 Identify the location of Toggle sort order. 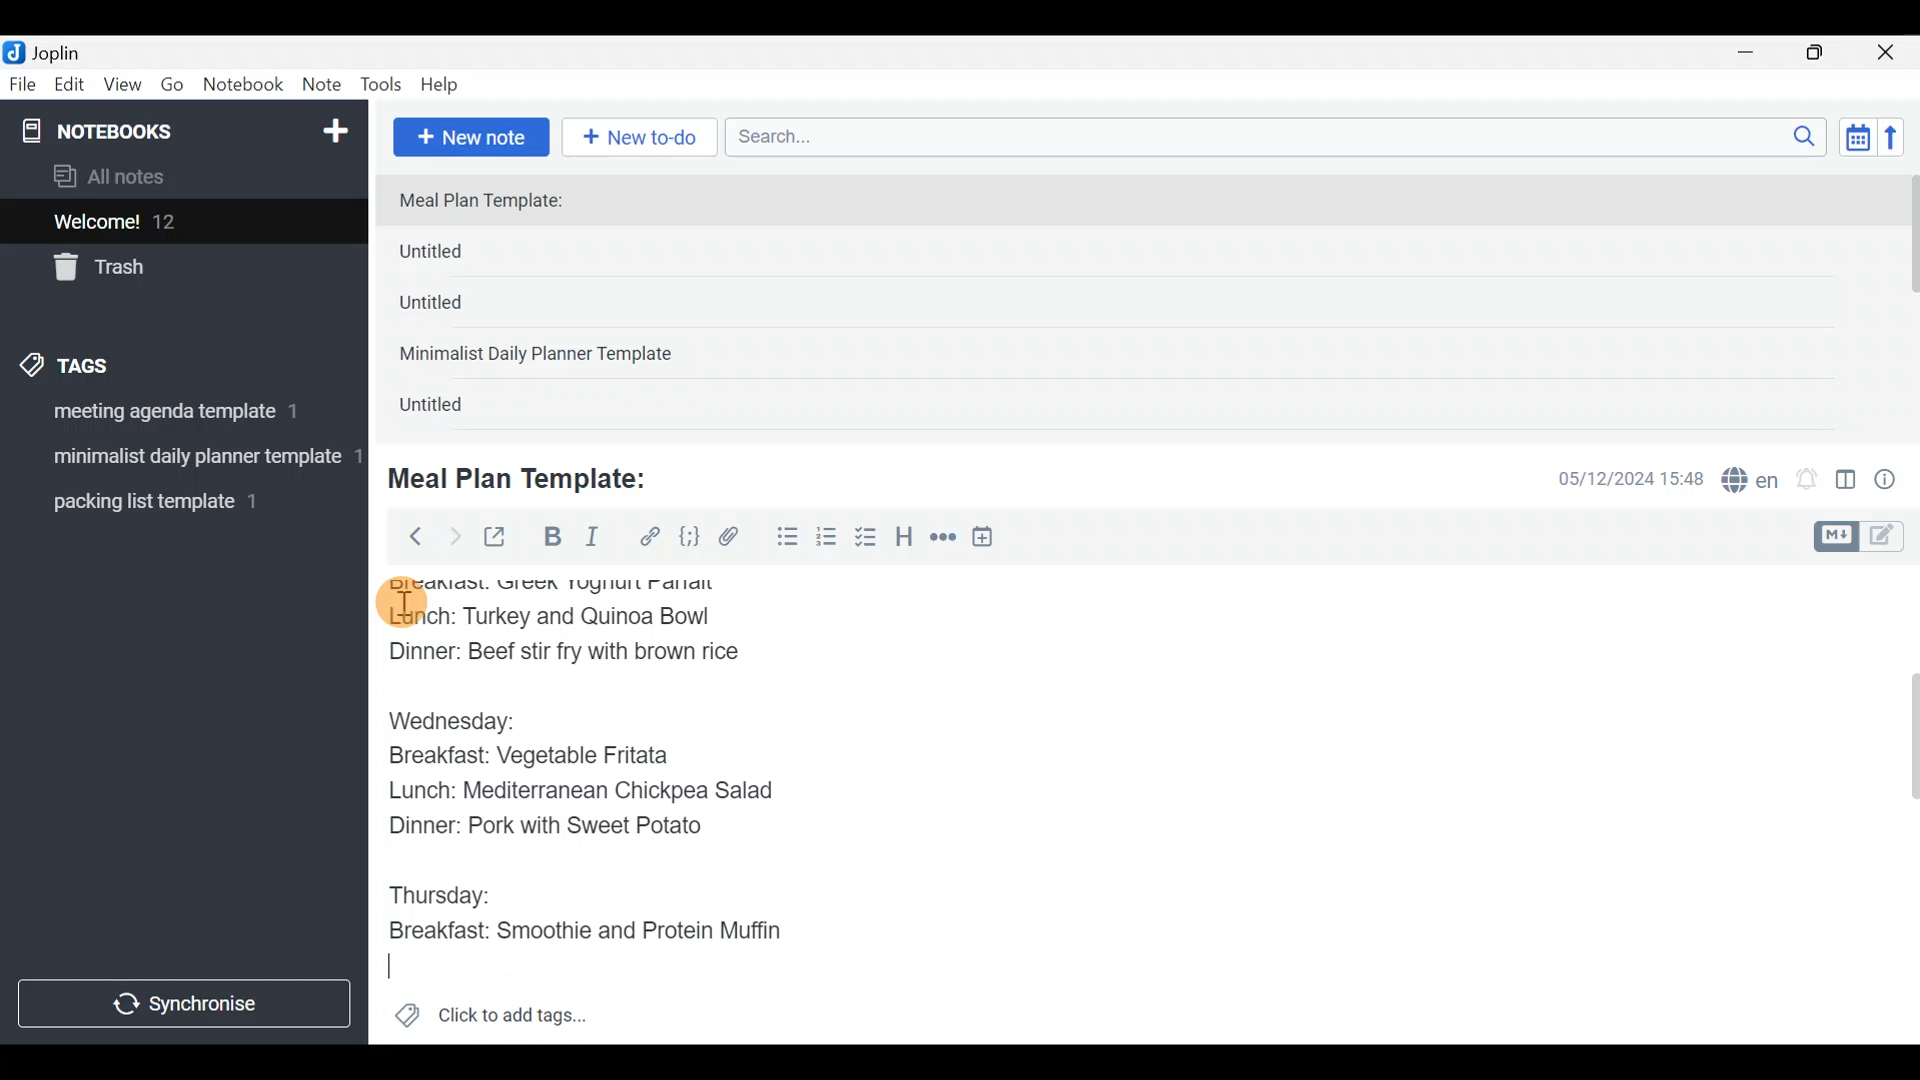
(1857, 138).